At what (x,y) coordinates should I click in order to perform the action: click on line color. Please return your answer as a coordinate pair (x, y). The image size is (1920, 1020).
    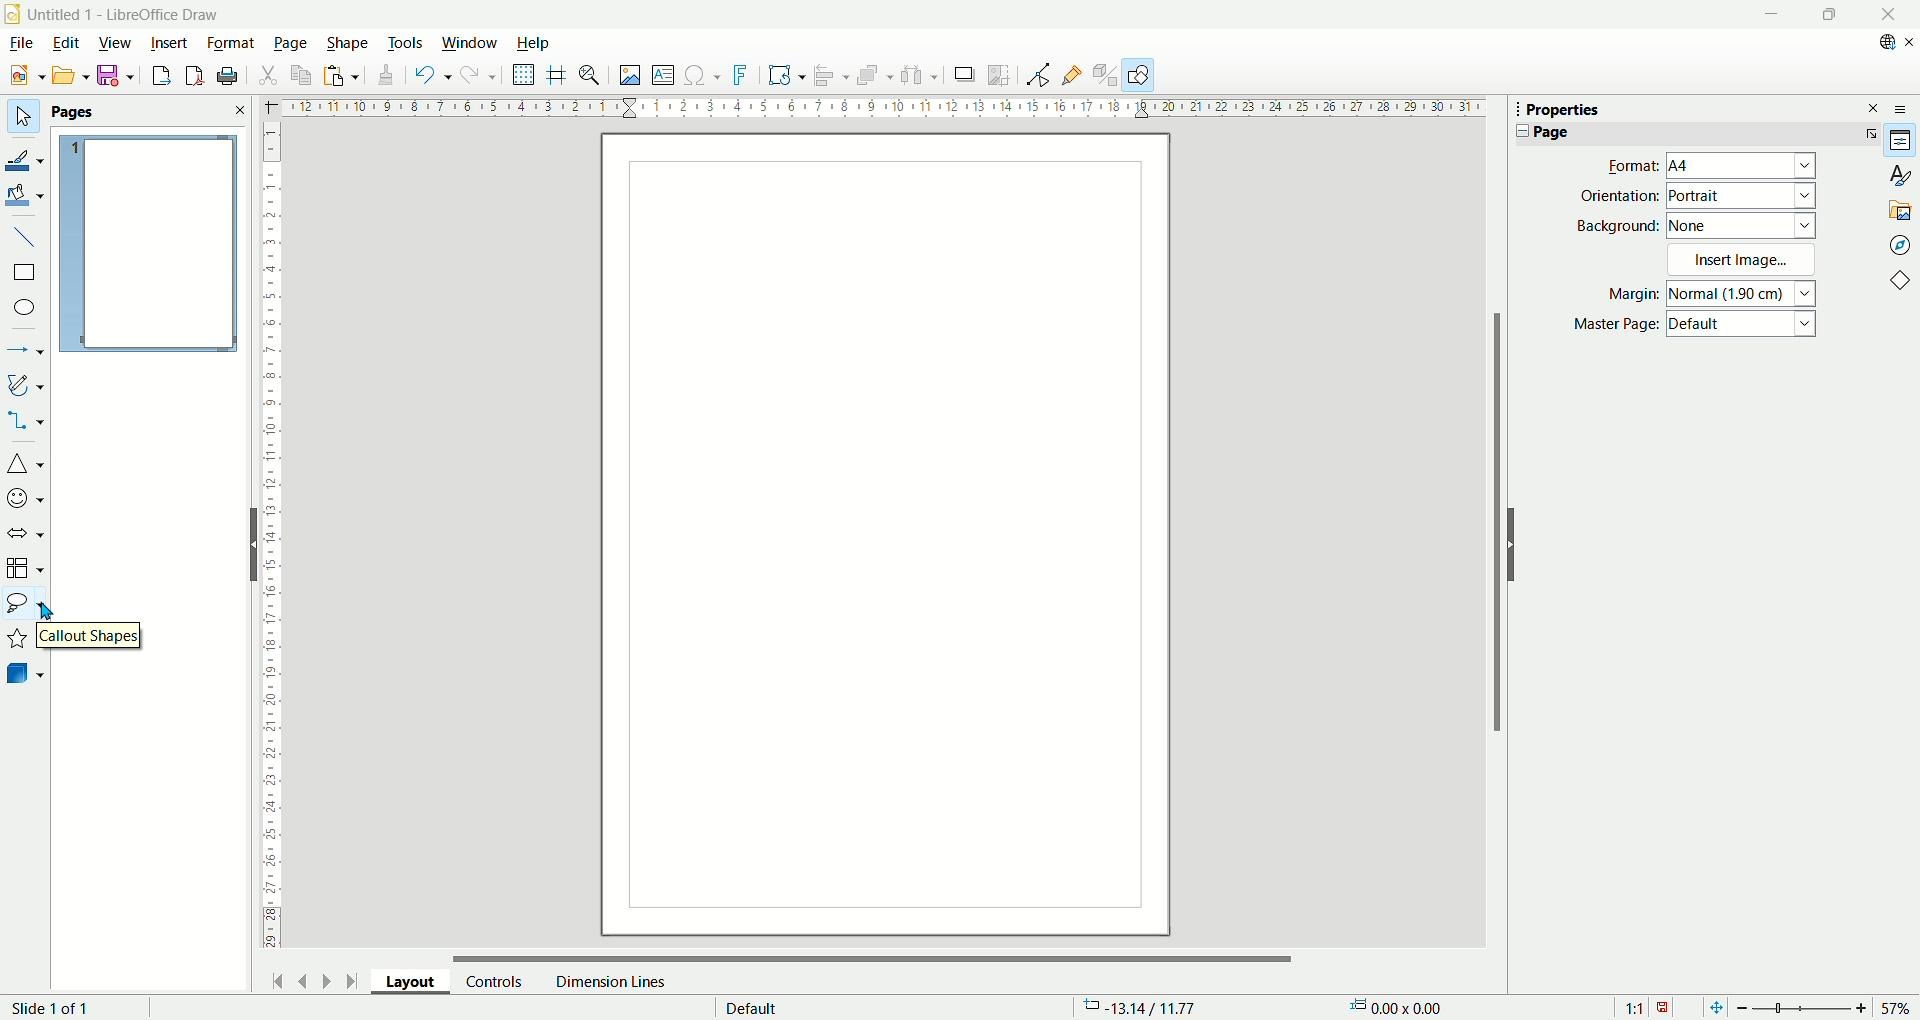
    Looking at the image, I should click on (25, 158).